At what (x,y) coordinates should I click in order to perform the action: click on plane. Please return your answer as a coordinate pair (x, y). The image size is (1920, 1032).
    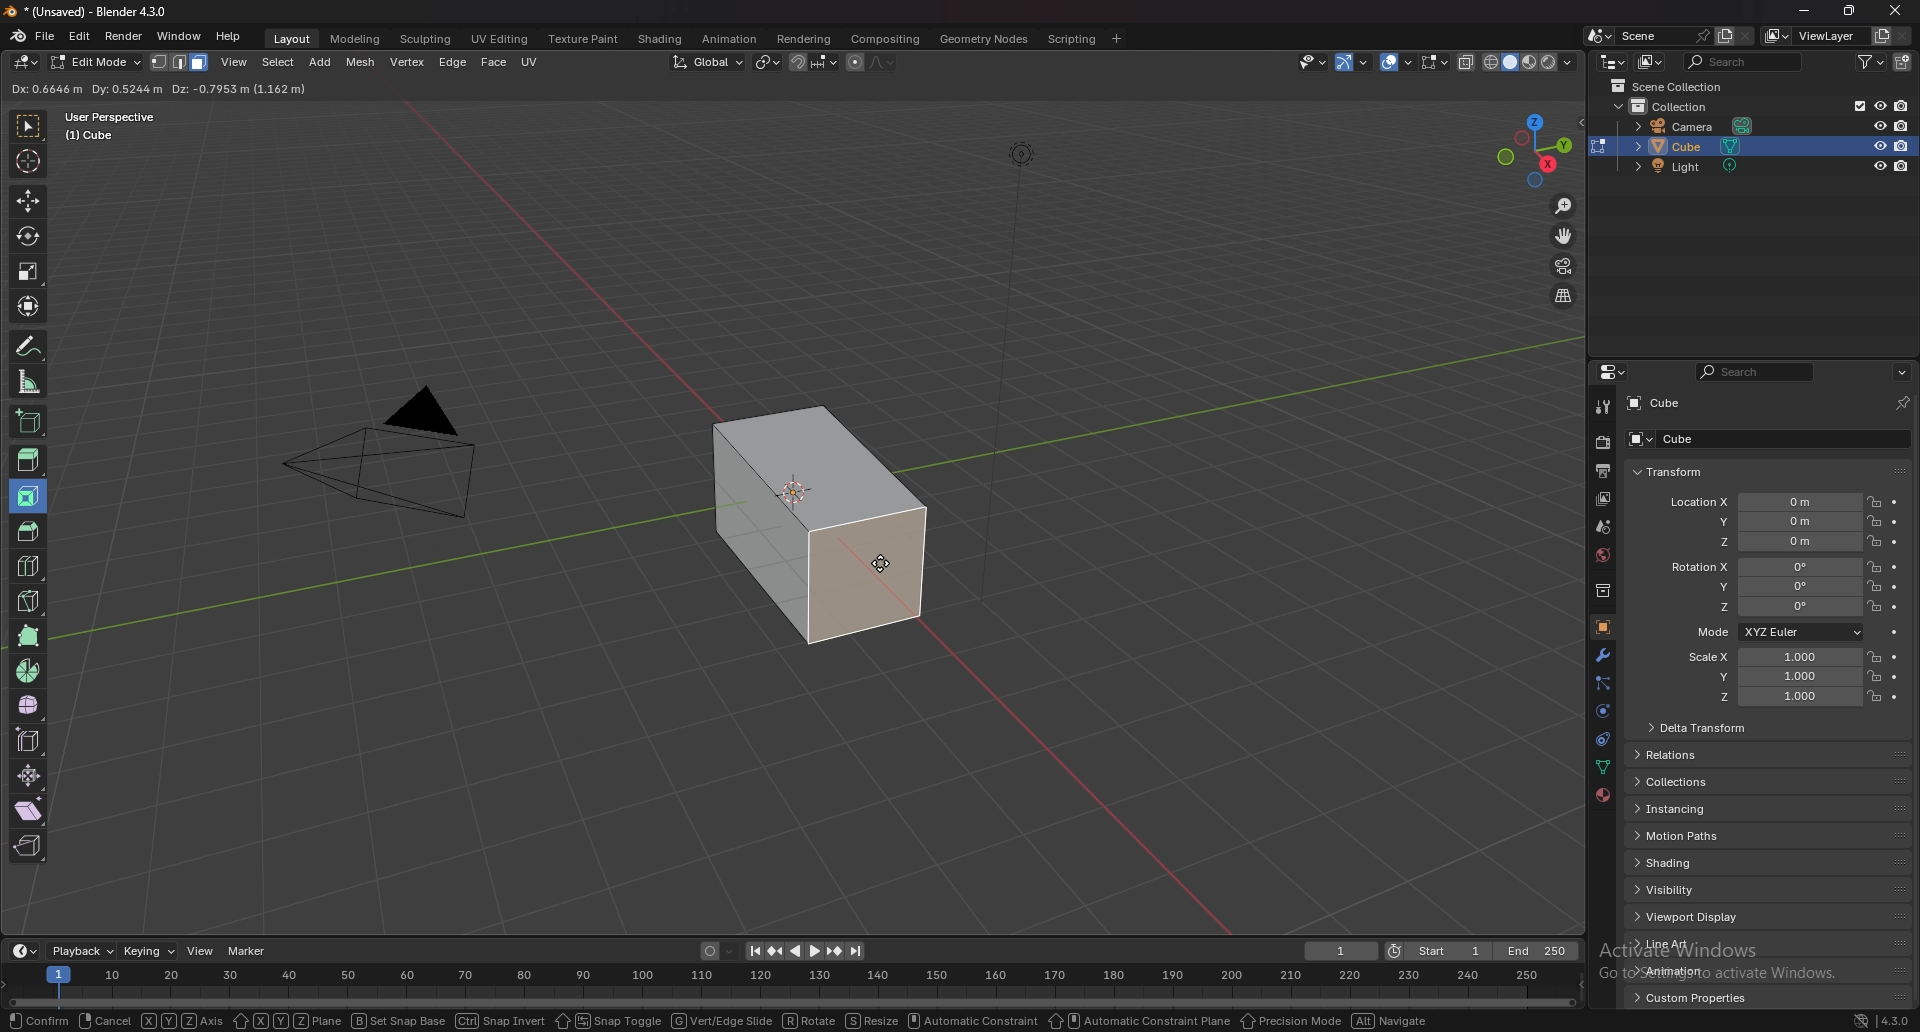
    Looking at the image, I should click on (286, 1020).